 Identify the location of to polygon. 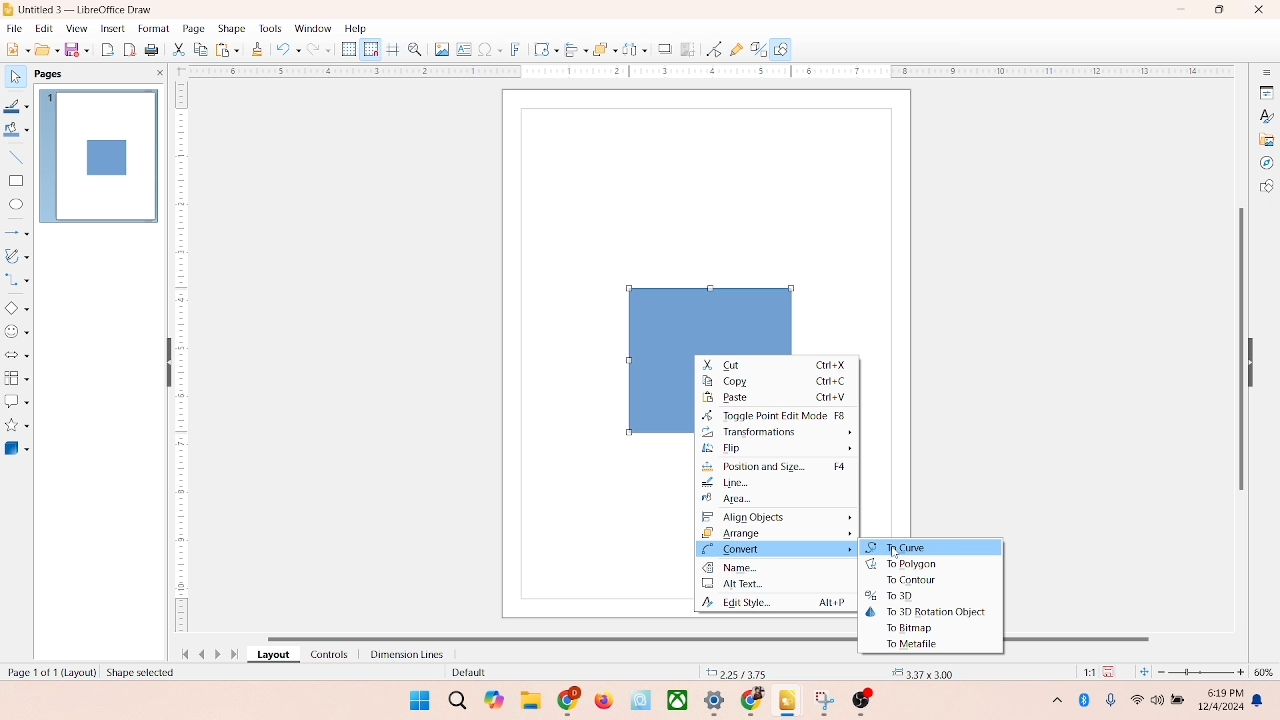
(901, 565).